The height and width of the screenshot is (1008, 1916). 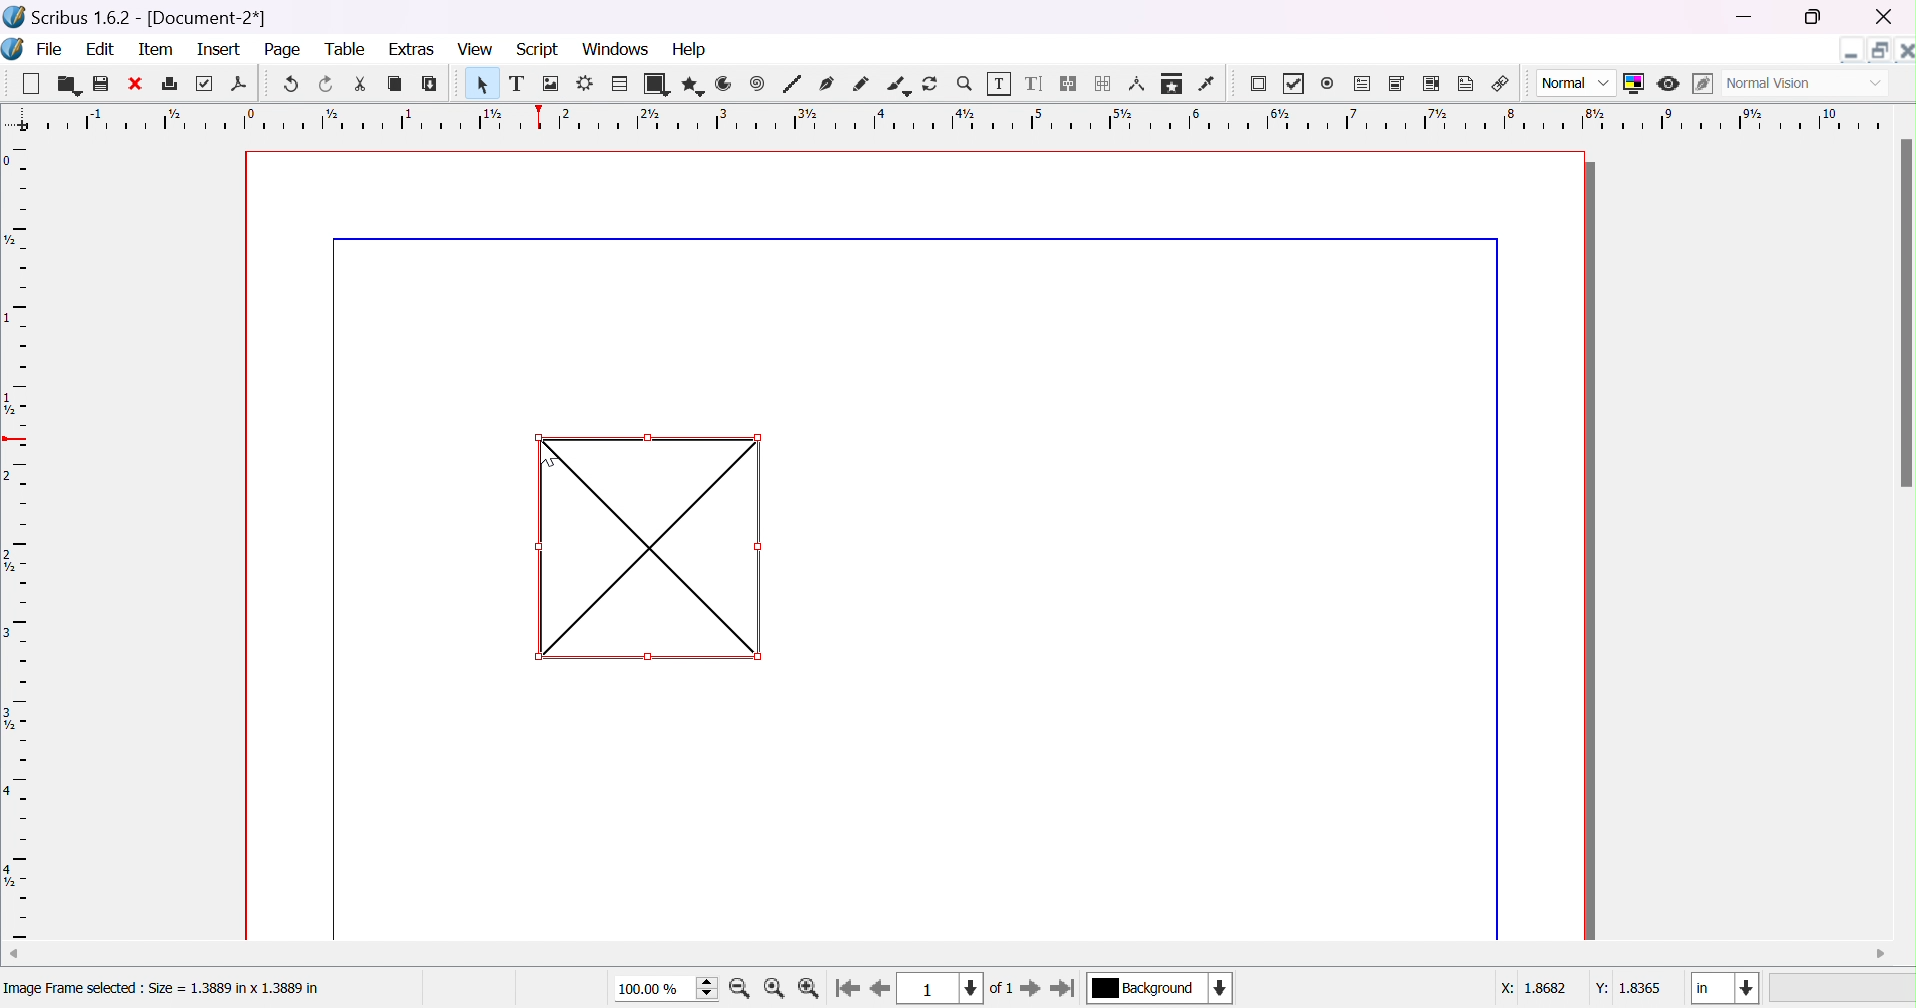 I want to click on ruler, so click(x=950, y=117).